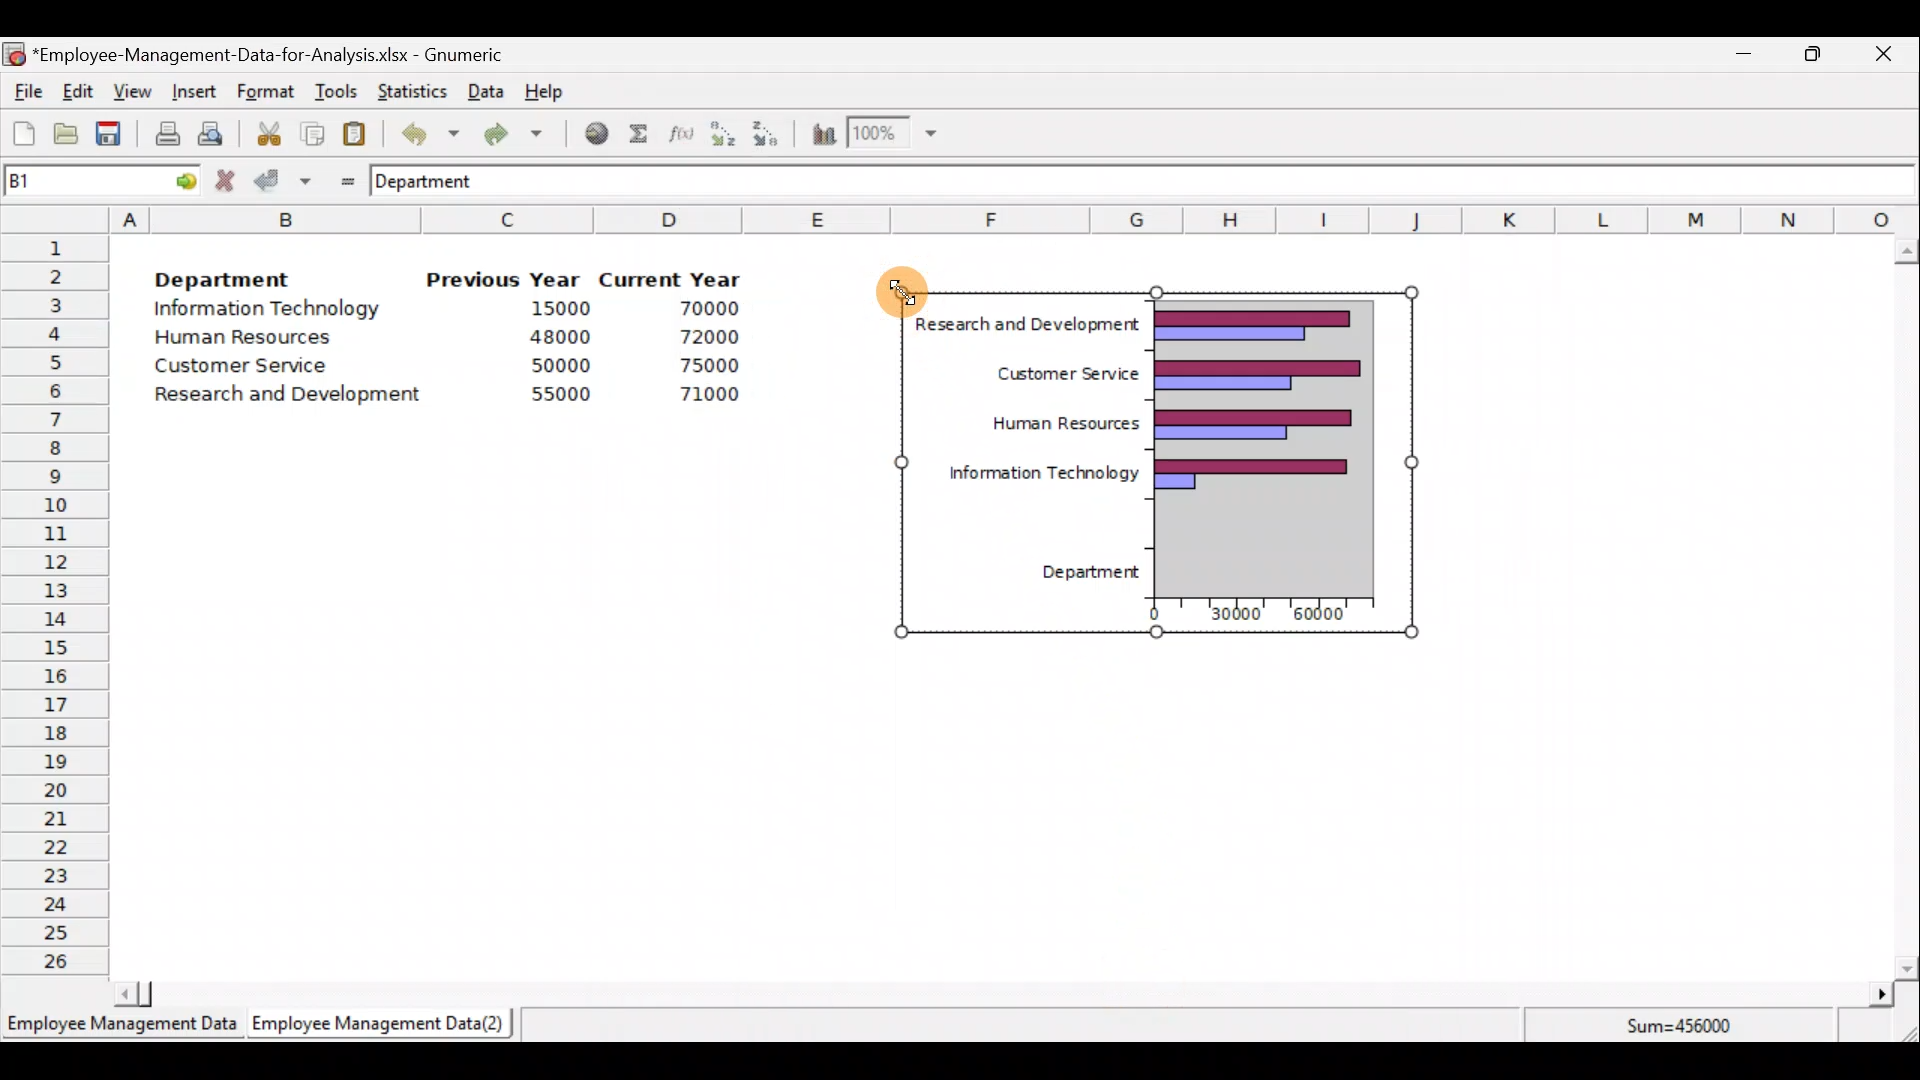 The width and height of the screenshot is (1920, 1080). Describe the element at coordinates (79, 93) in the screenshot. I see `Edit` at that location.